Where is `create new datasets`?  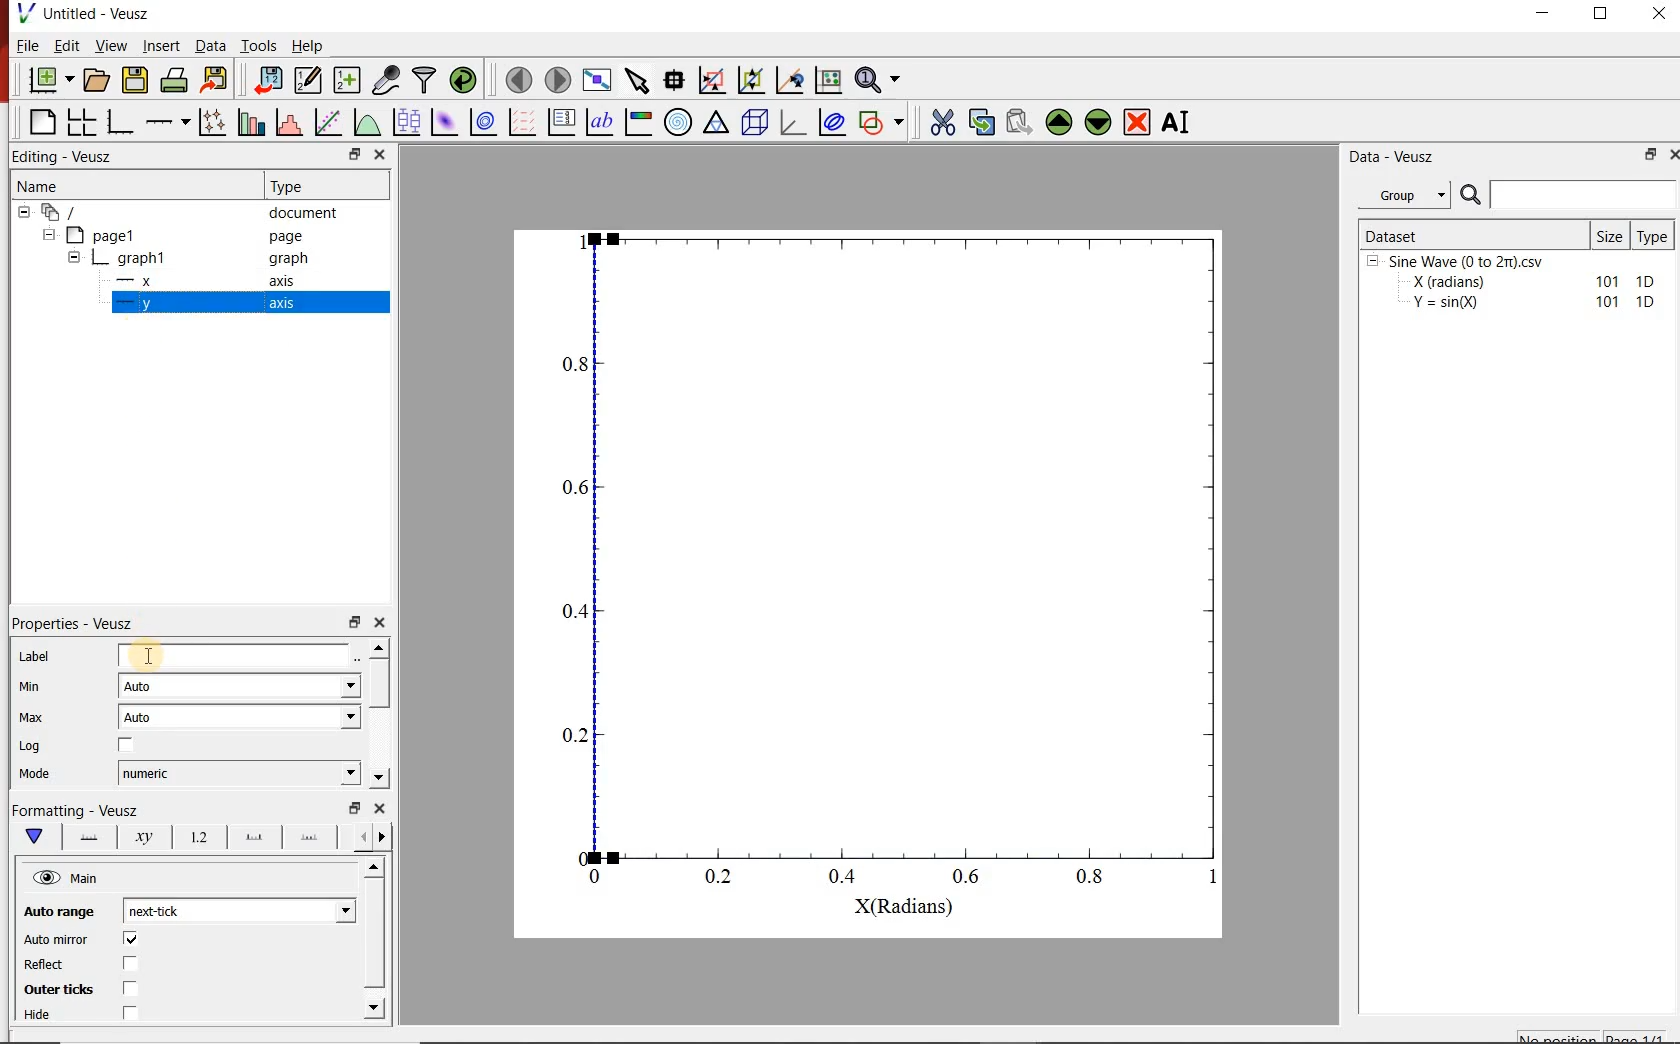
create new datasets is located at coordinates (348, 80).